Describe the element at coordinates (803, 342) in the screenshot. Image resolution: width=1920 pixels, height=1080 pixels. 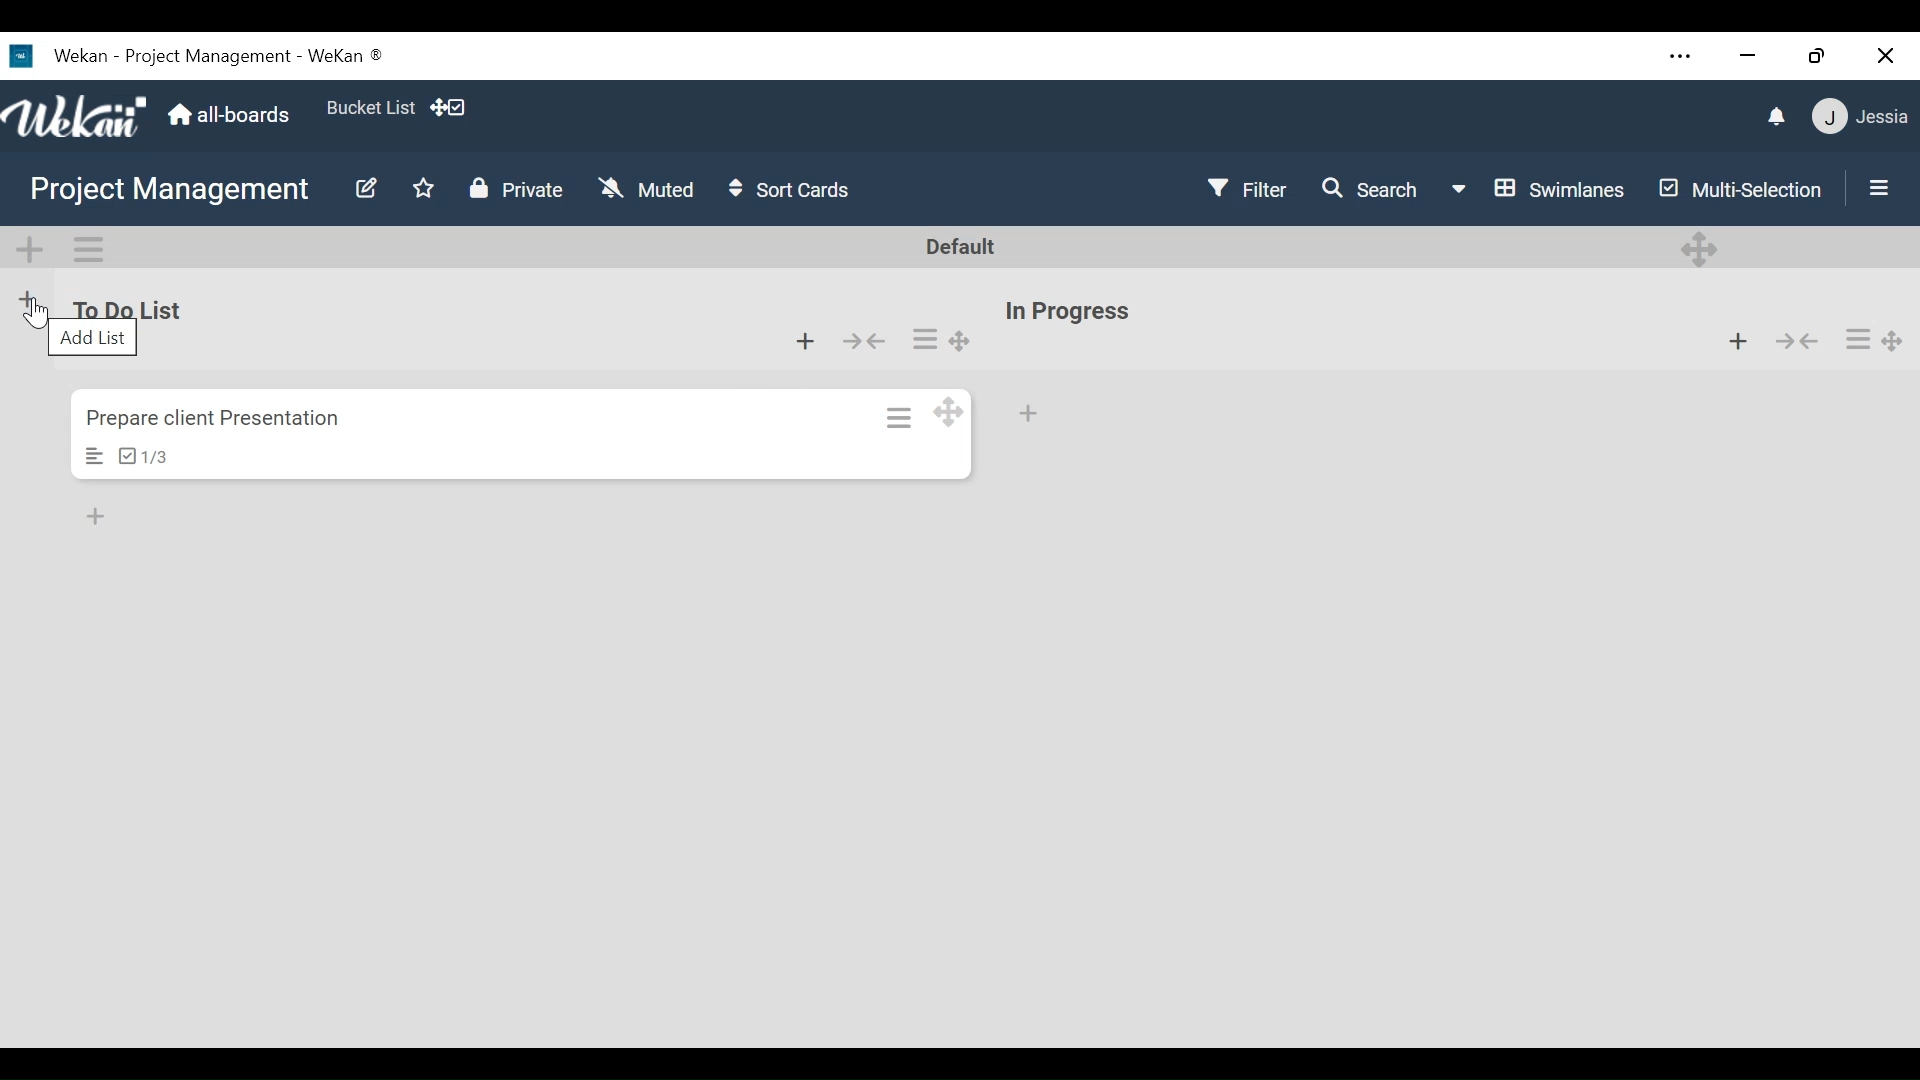
I see `Add card at the top of the list` at that location.